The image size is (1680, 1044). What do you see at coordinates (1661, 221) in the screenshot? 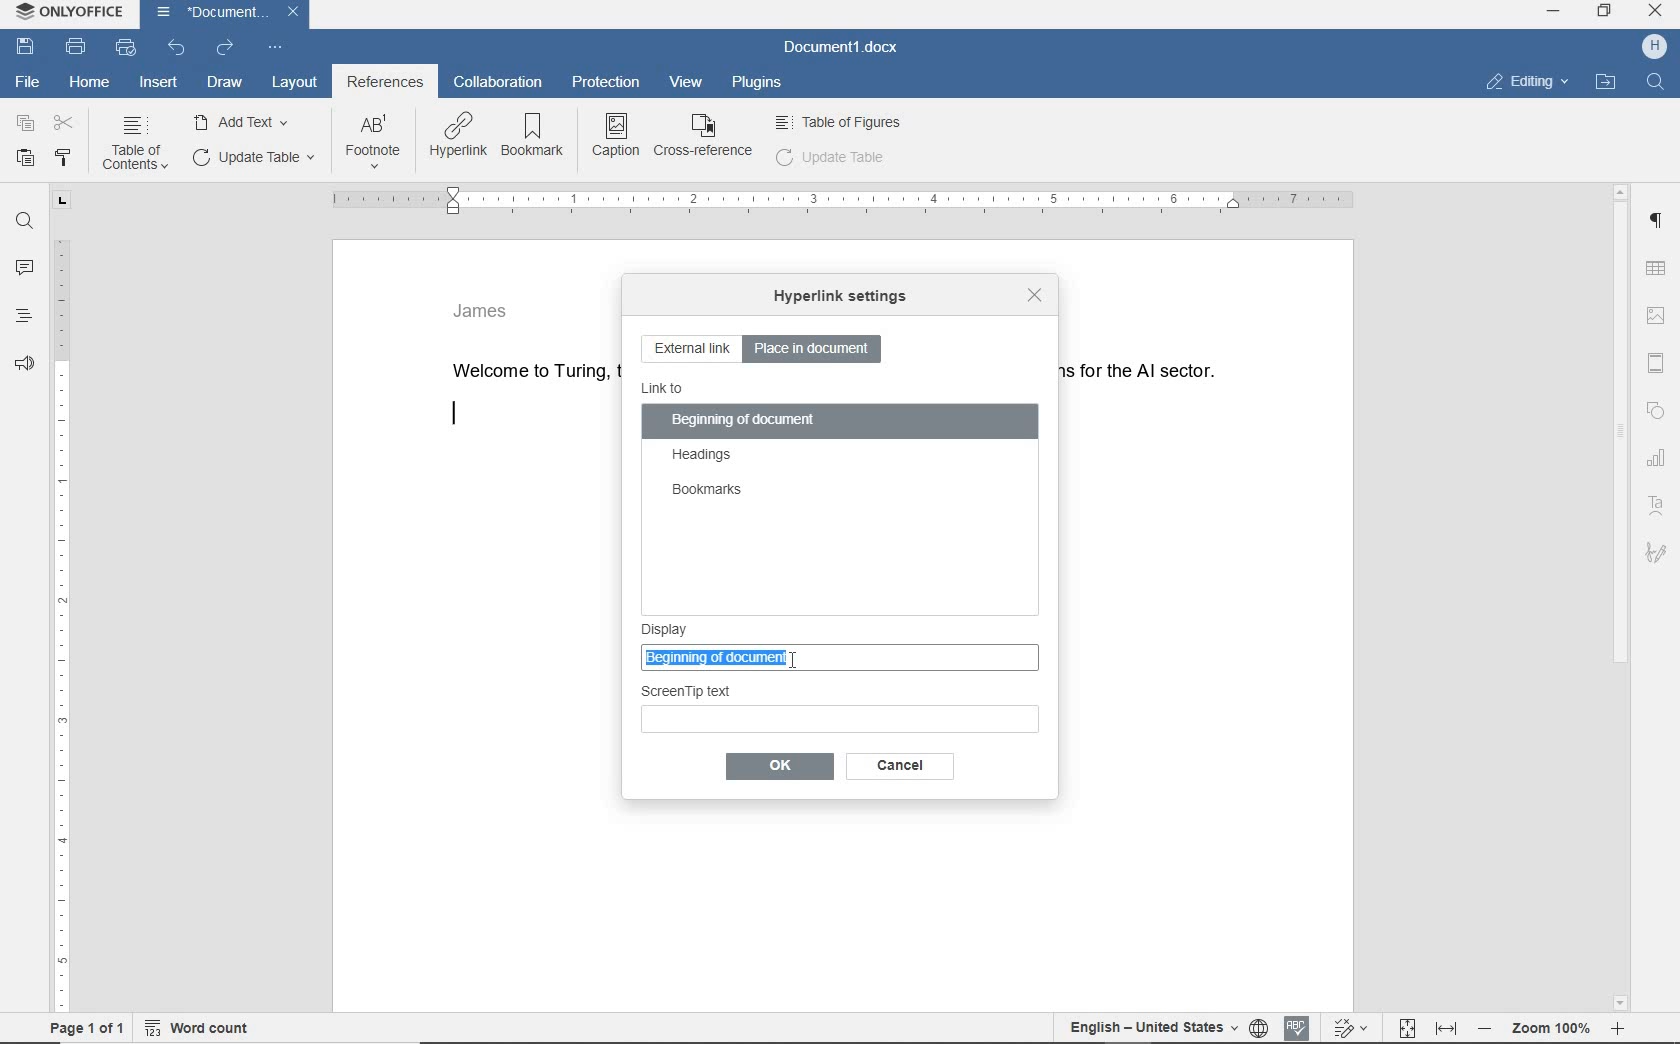
I see `Paragraph` at bounding box center [1661, 221].